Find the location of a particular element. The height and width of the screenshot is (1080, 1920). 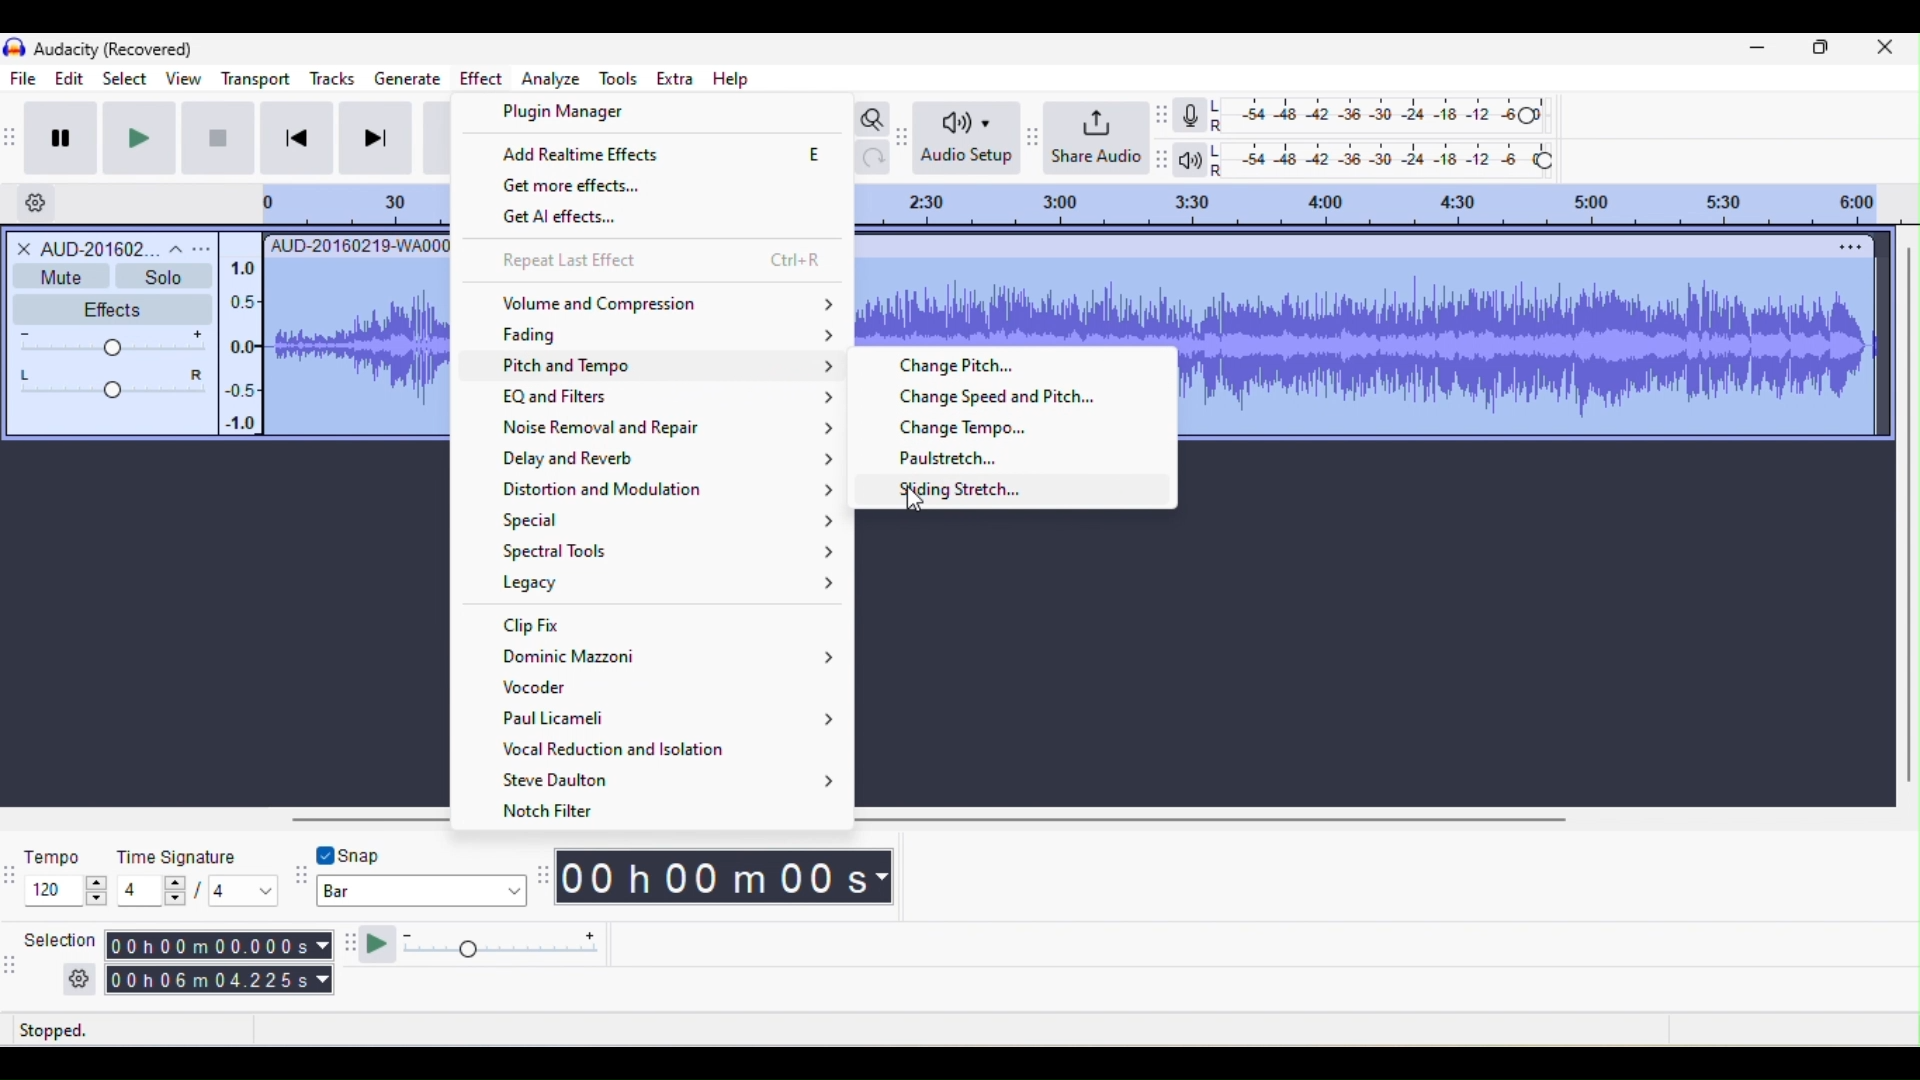

icon is located at coordinates (13, 49).